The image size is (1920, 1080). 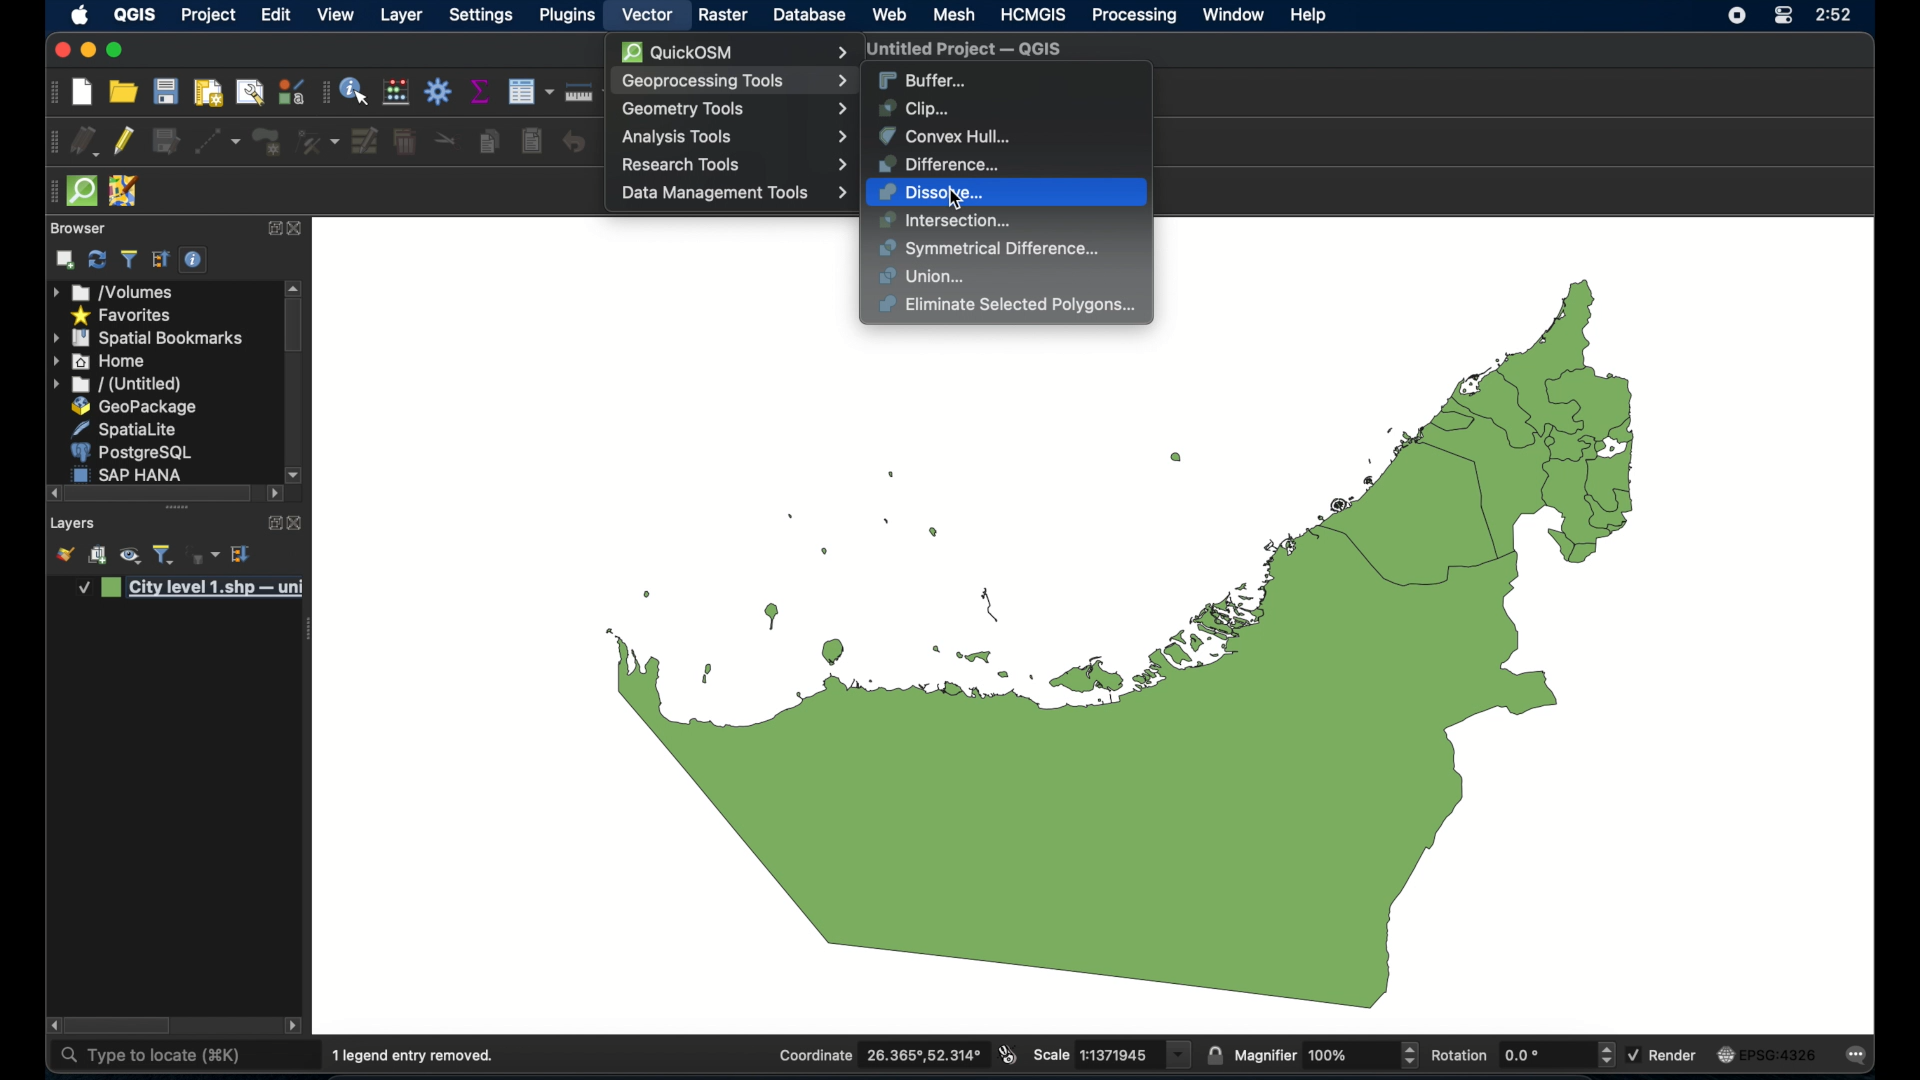 I want to click on layer 1, so click(x=193, y=589).